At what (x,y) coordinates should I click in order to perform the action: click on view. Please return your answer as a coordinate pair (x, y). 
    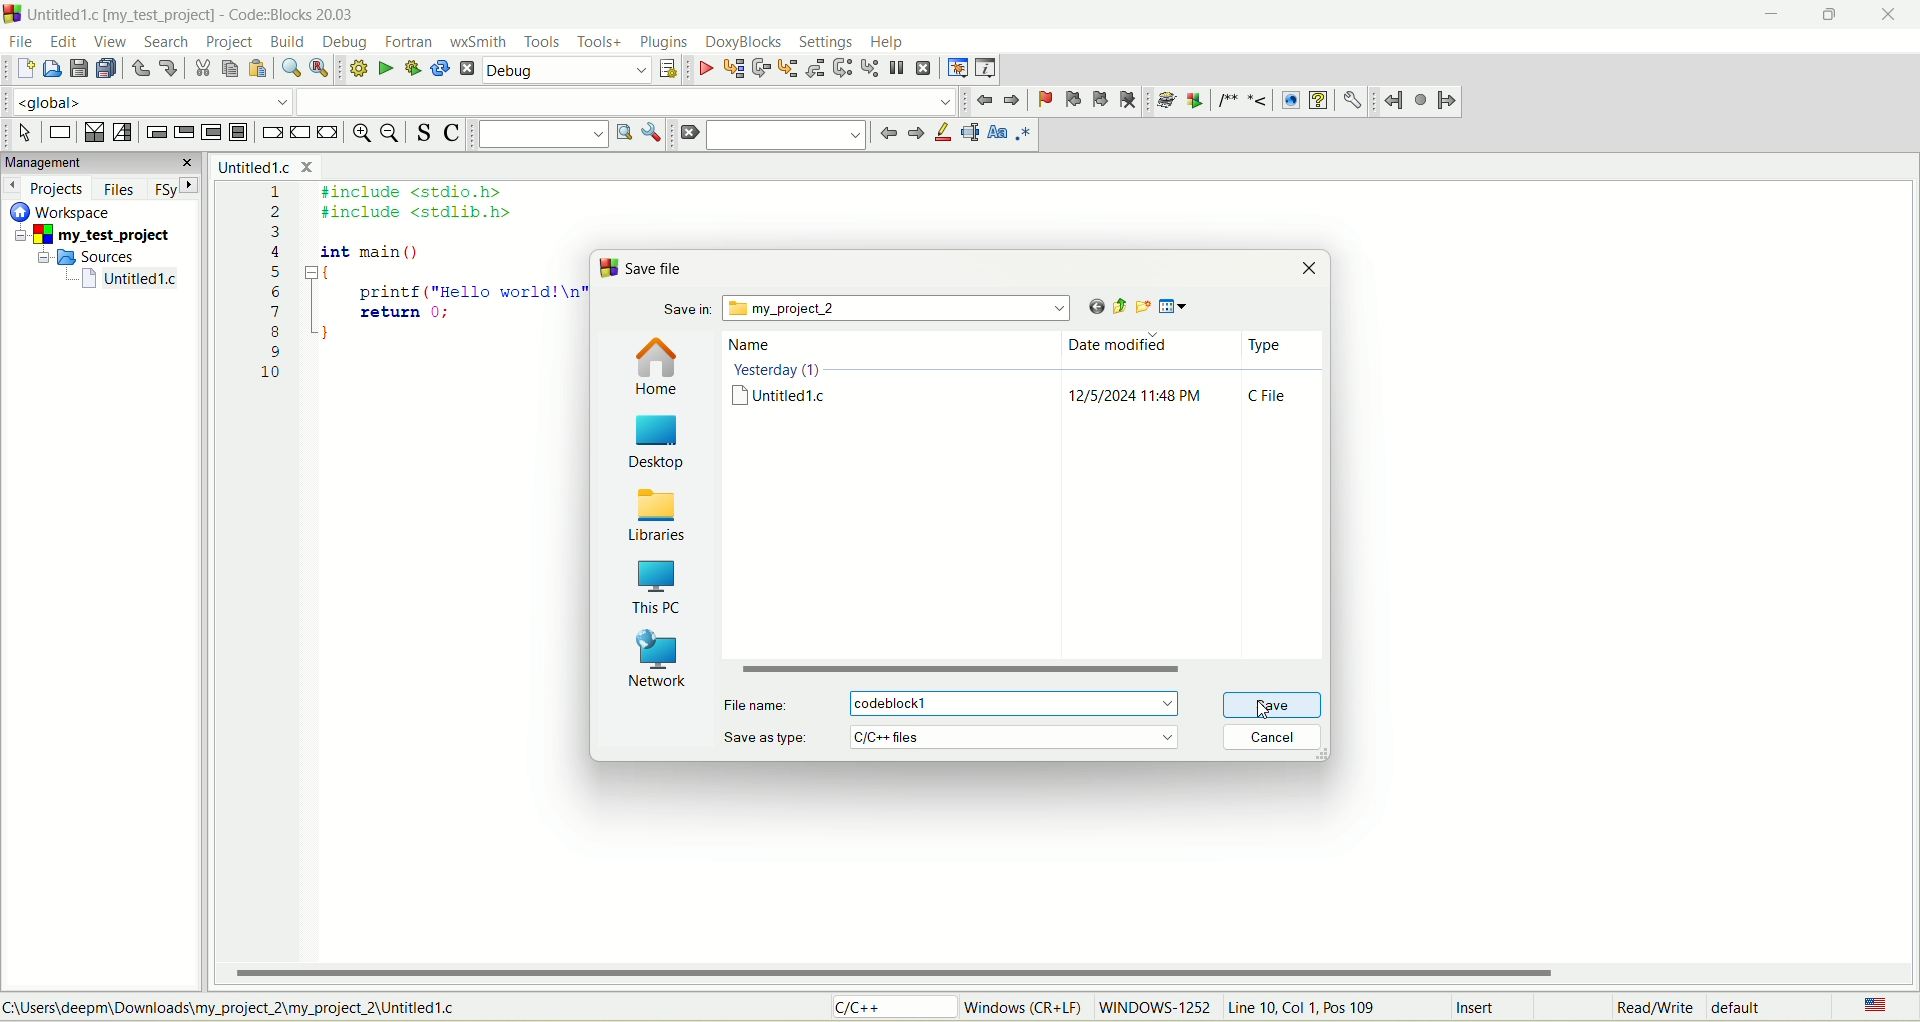
    Looking at the image, I should click on (1179, 307).